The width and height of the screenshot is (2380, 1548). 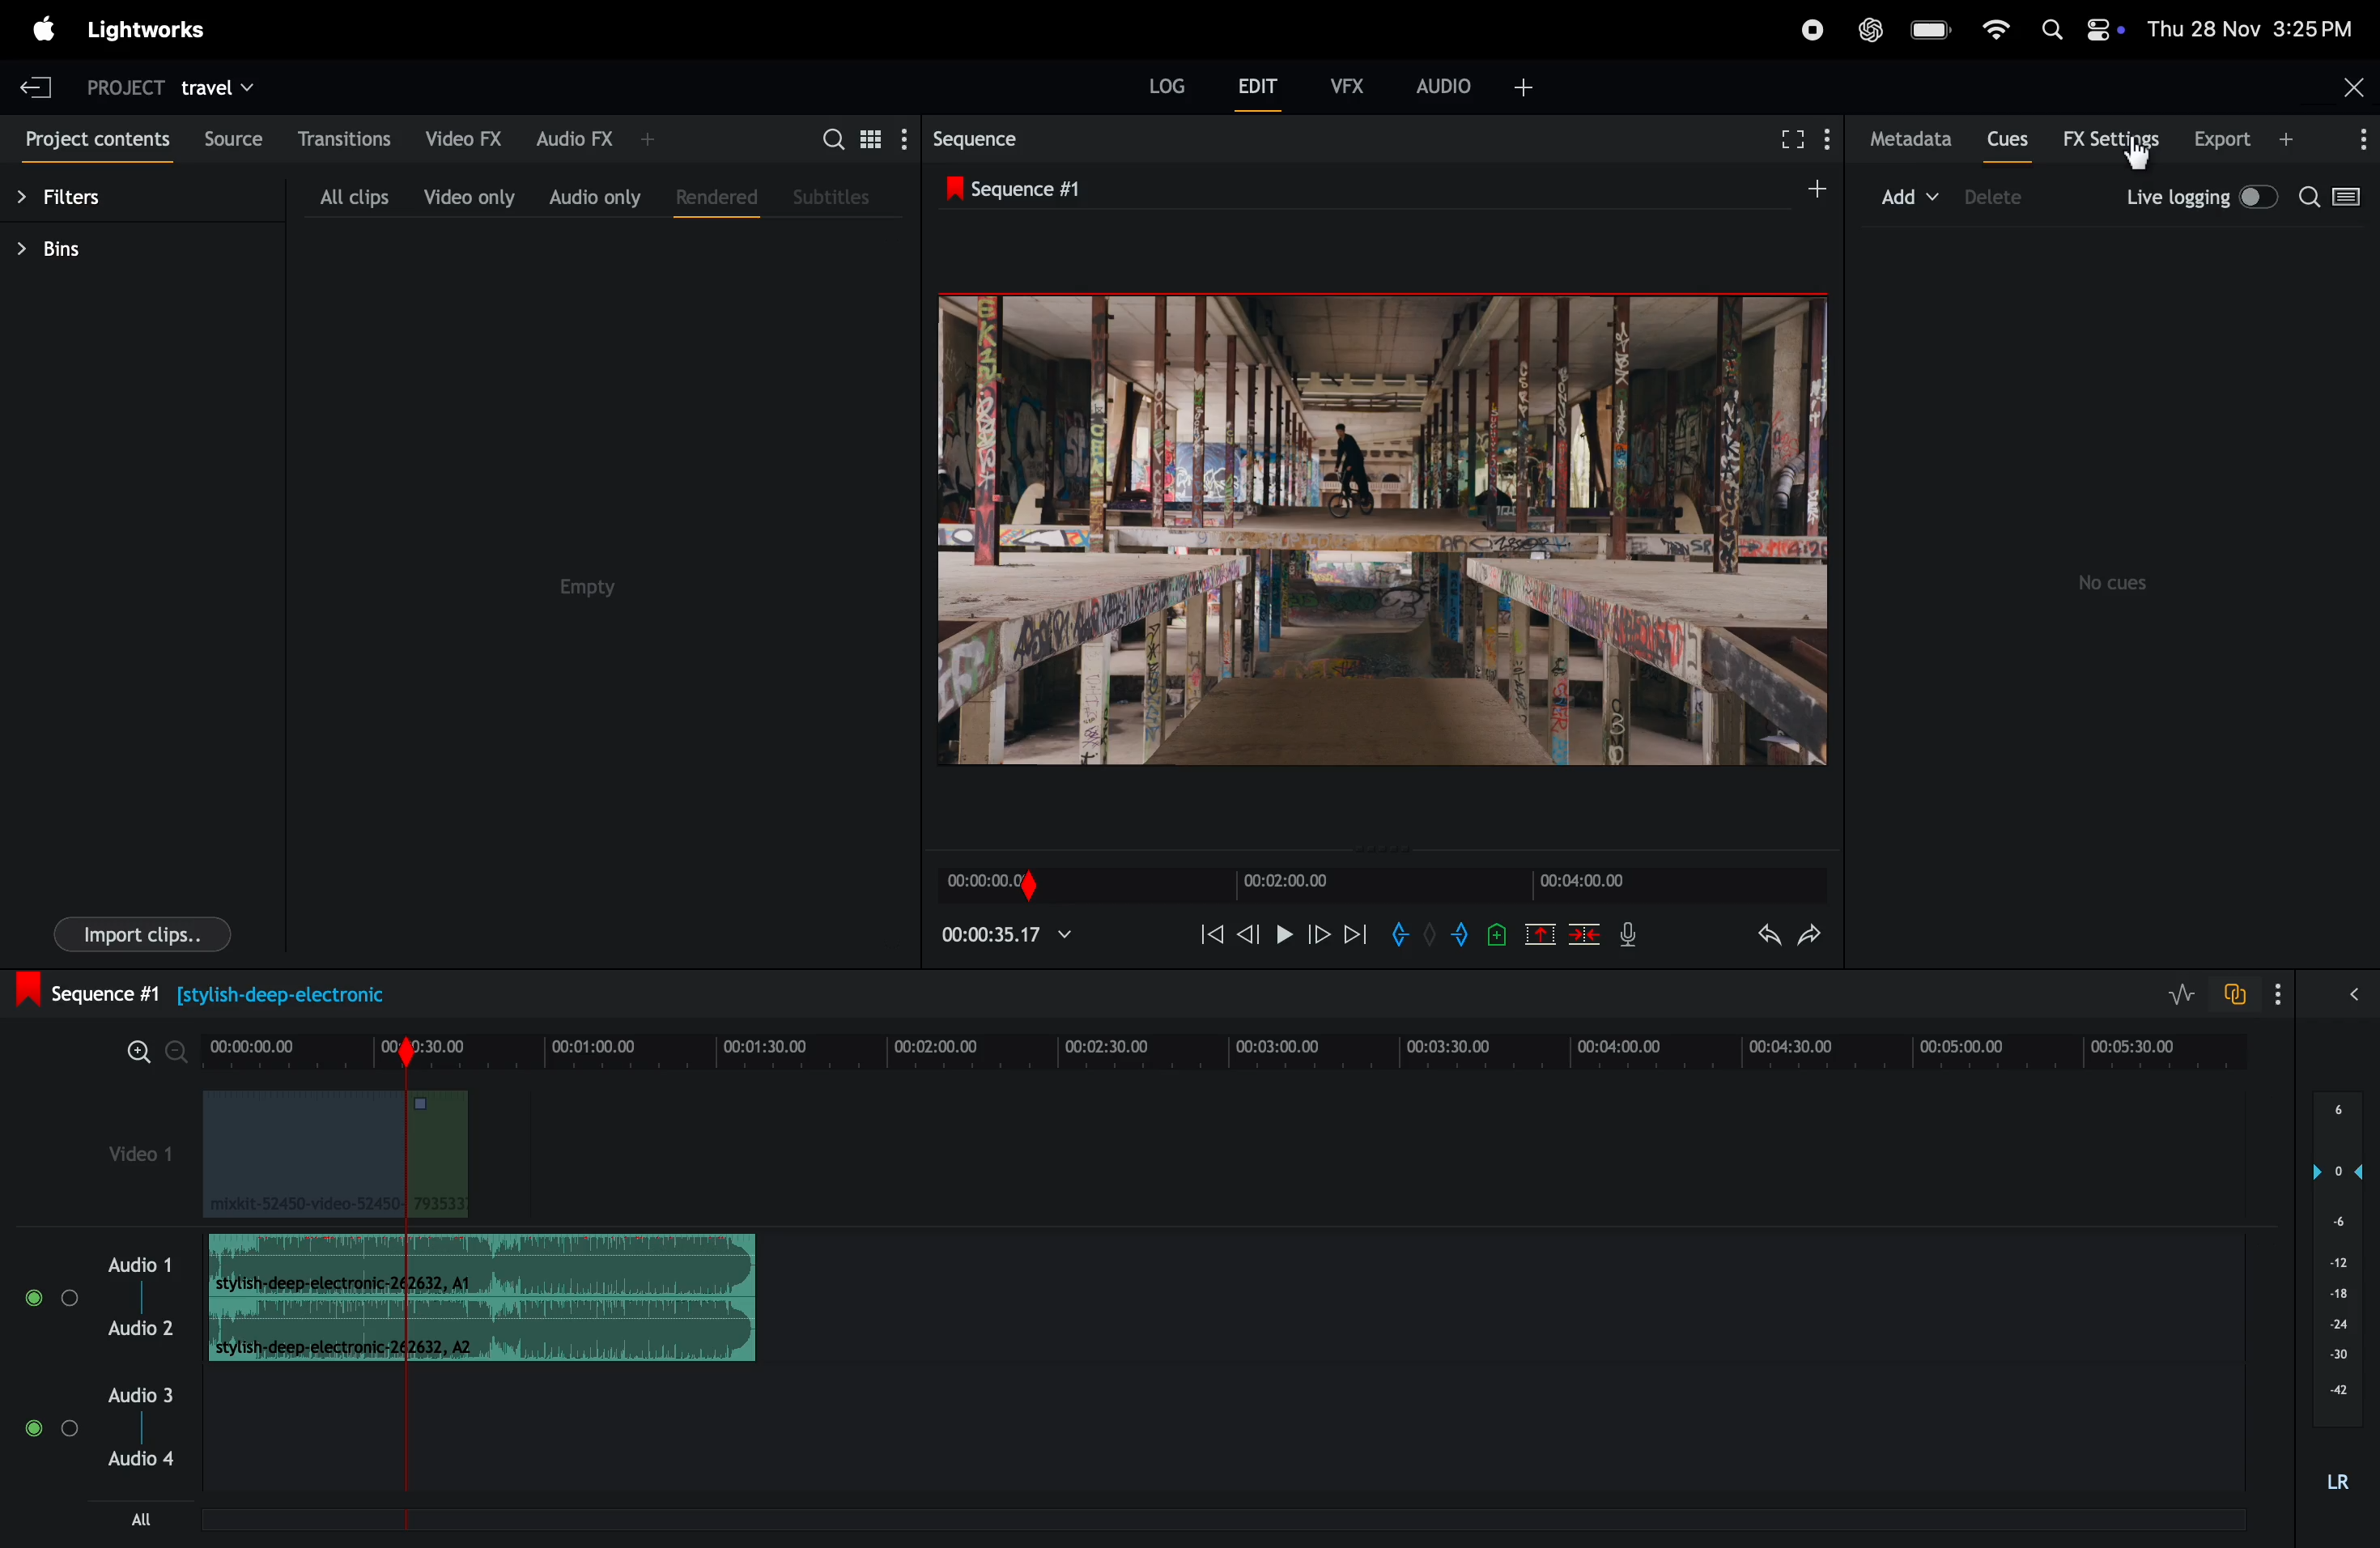 I want to click on exit, so click(x=36, y=83).